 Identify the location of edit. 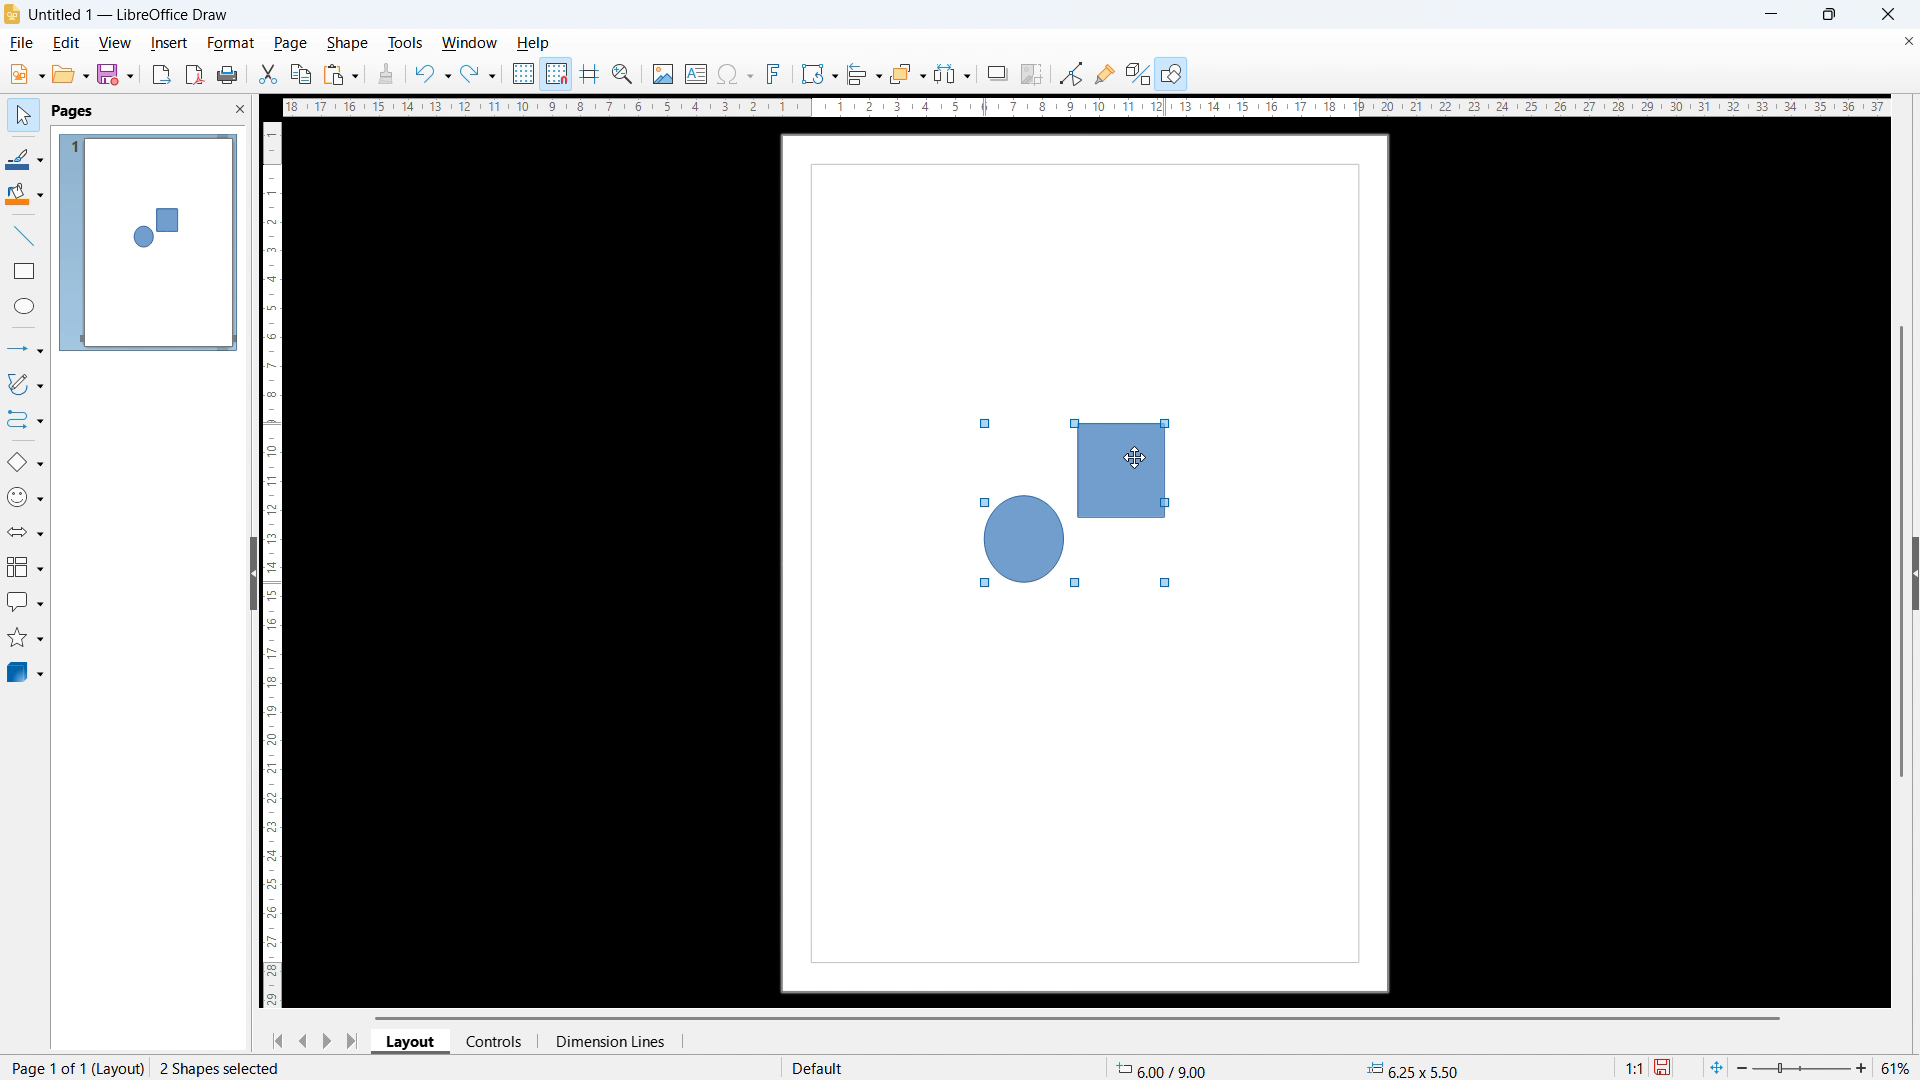
(68, 43).